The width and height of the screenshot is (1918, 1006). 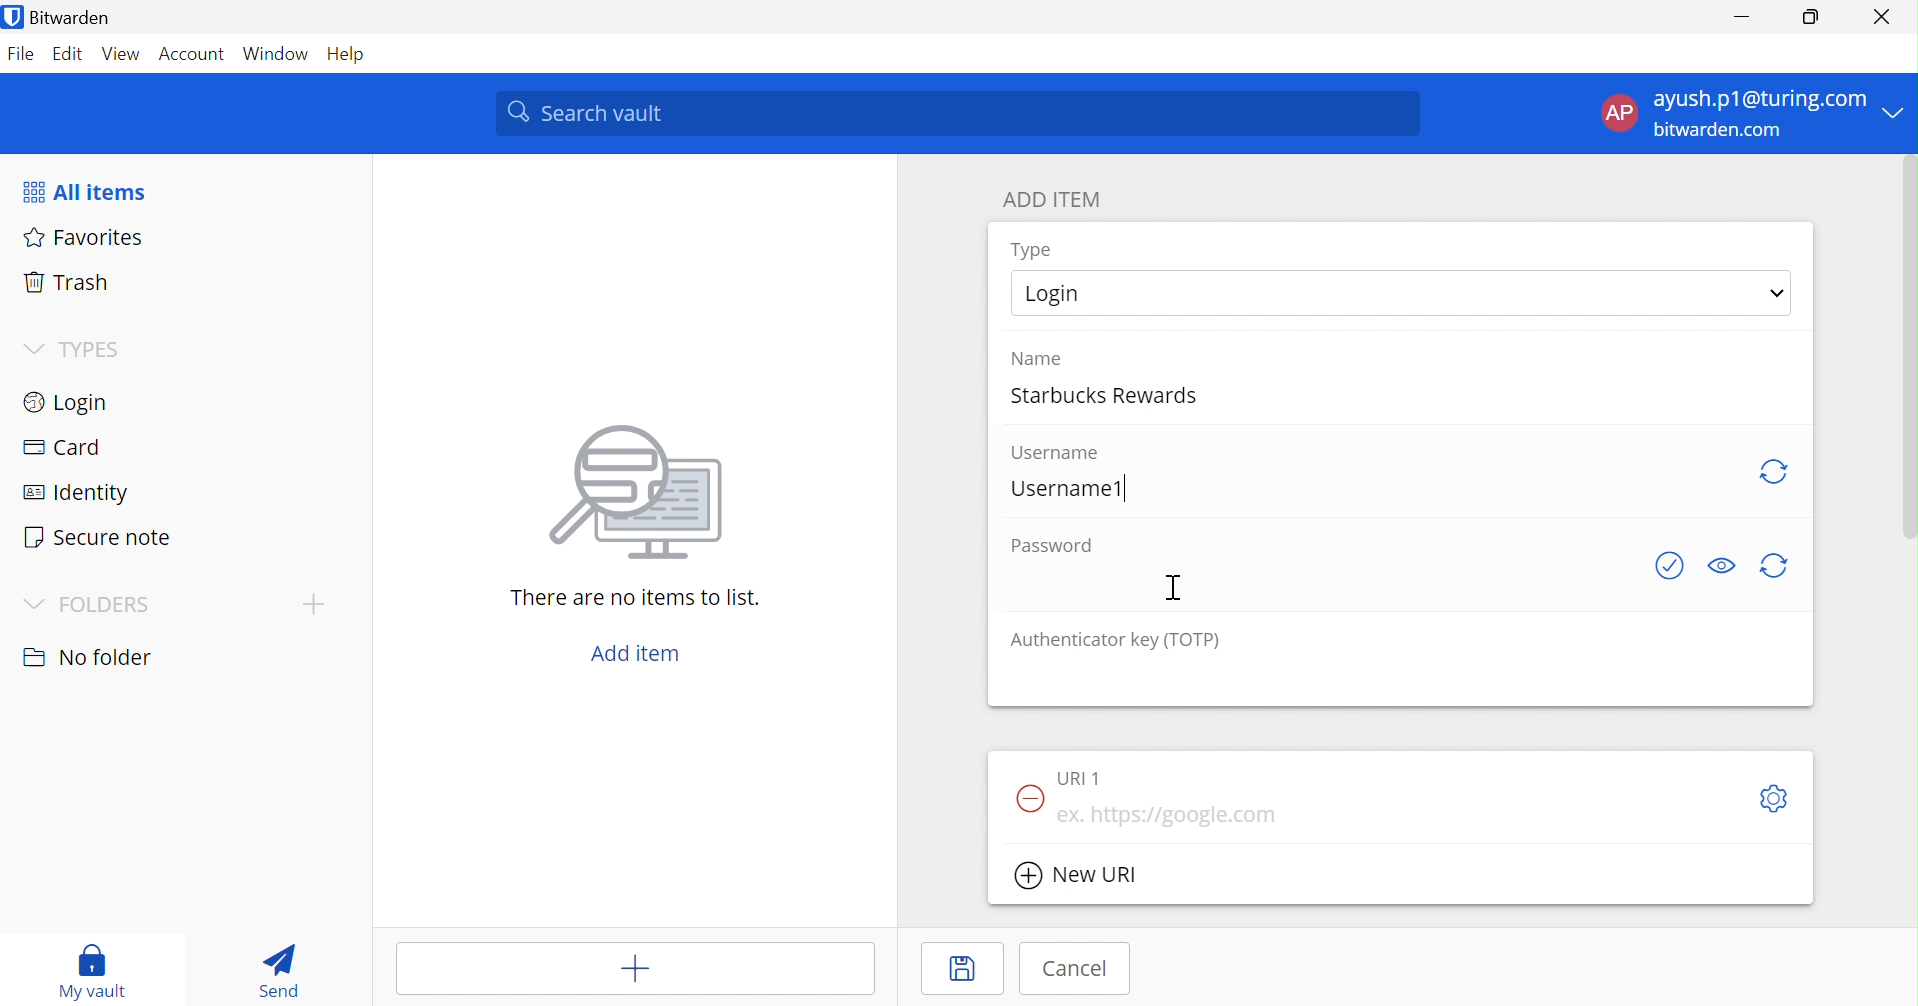 I want to click on ex. https://google.com, so click(x=1181, y=816).